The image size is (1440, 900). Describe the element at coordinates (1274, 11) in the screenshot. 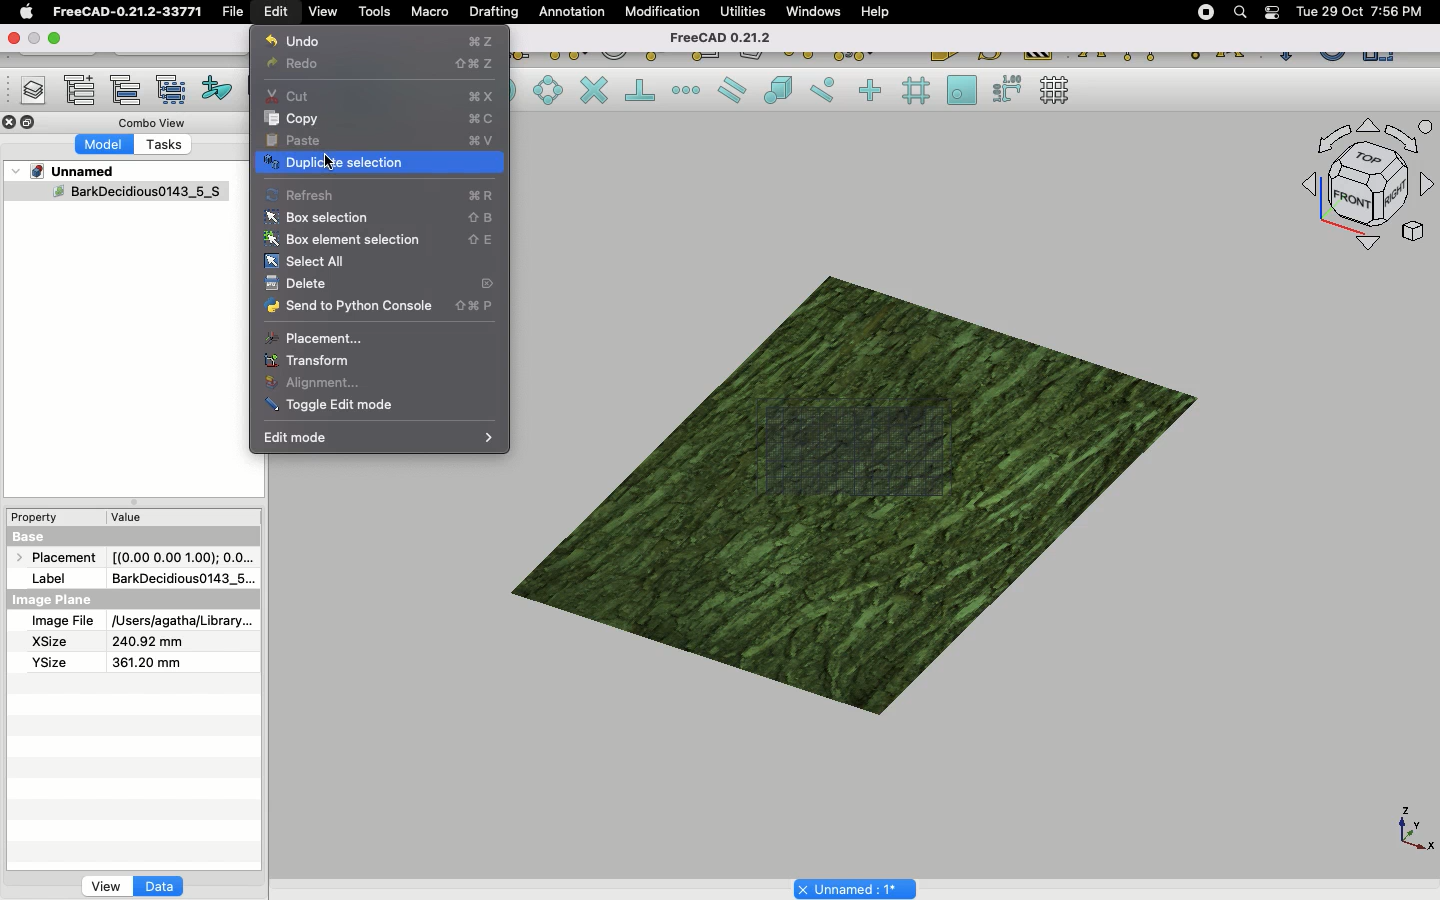

I see `Notification` at that location.